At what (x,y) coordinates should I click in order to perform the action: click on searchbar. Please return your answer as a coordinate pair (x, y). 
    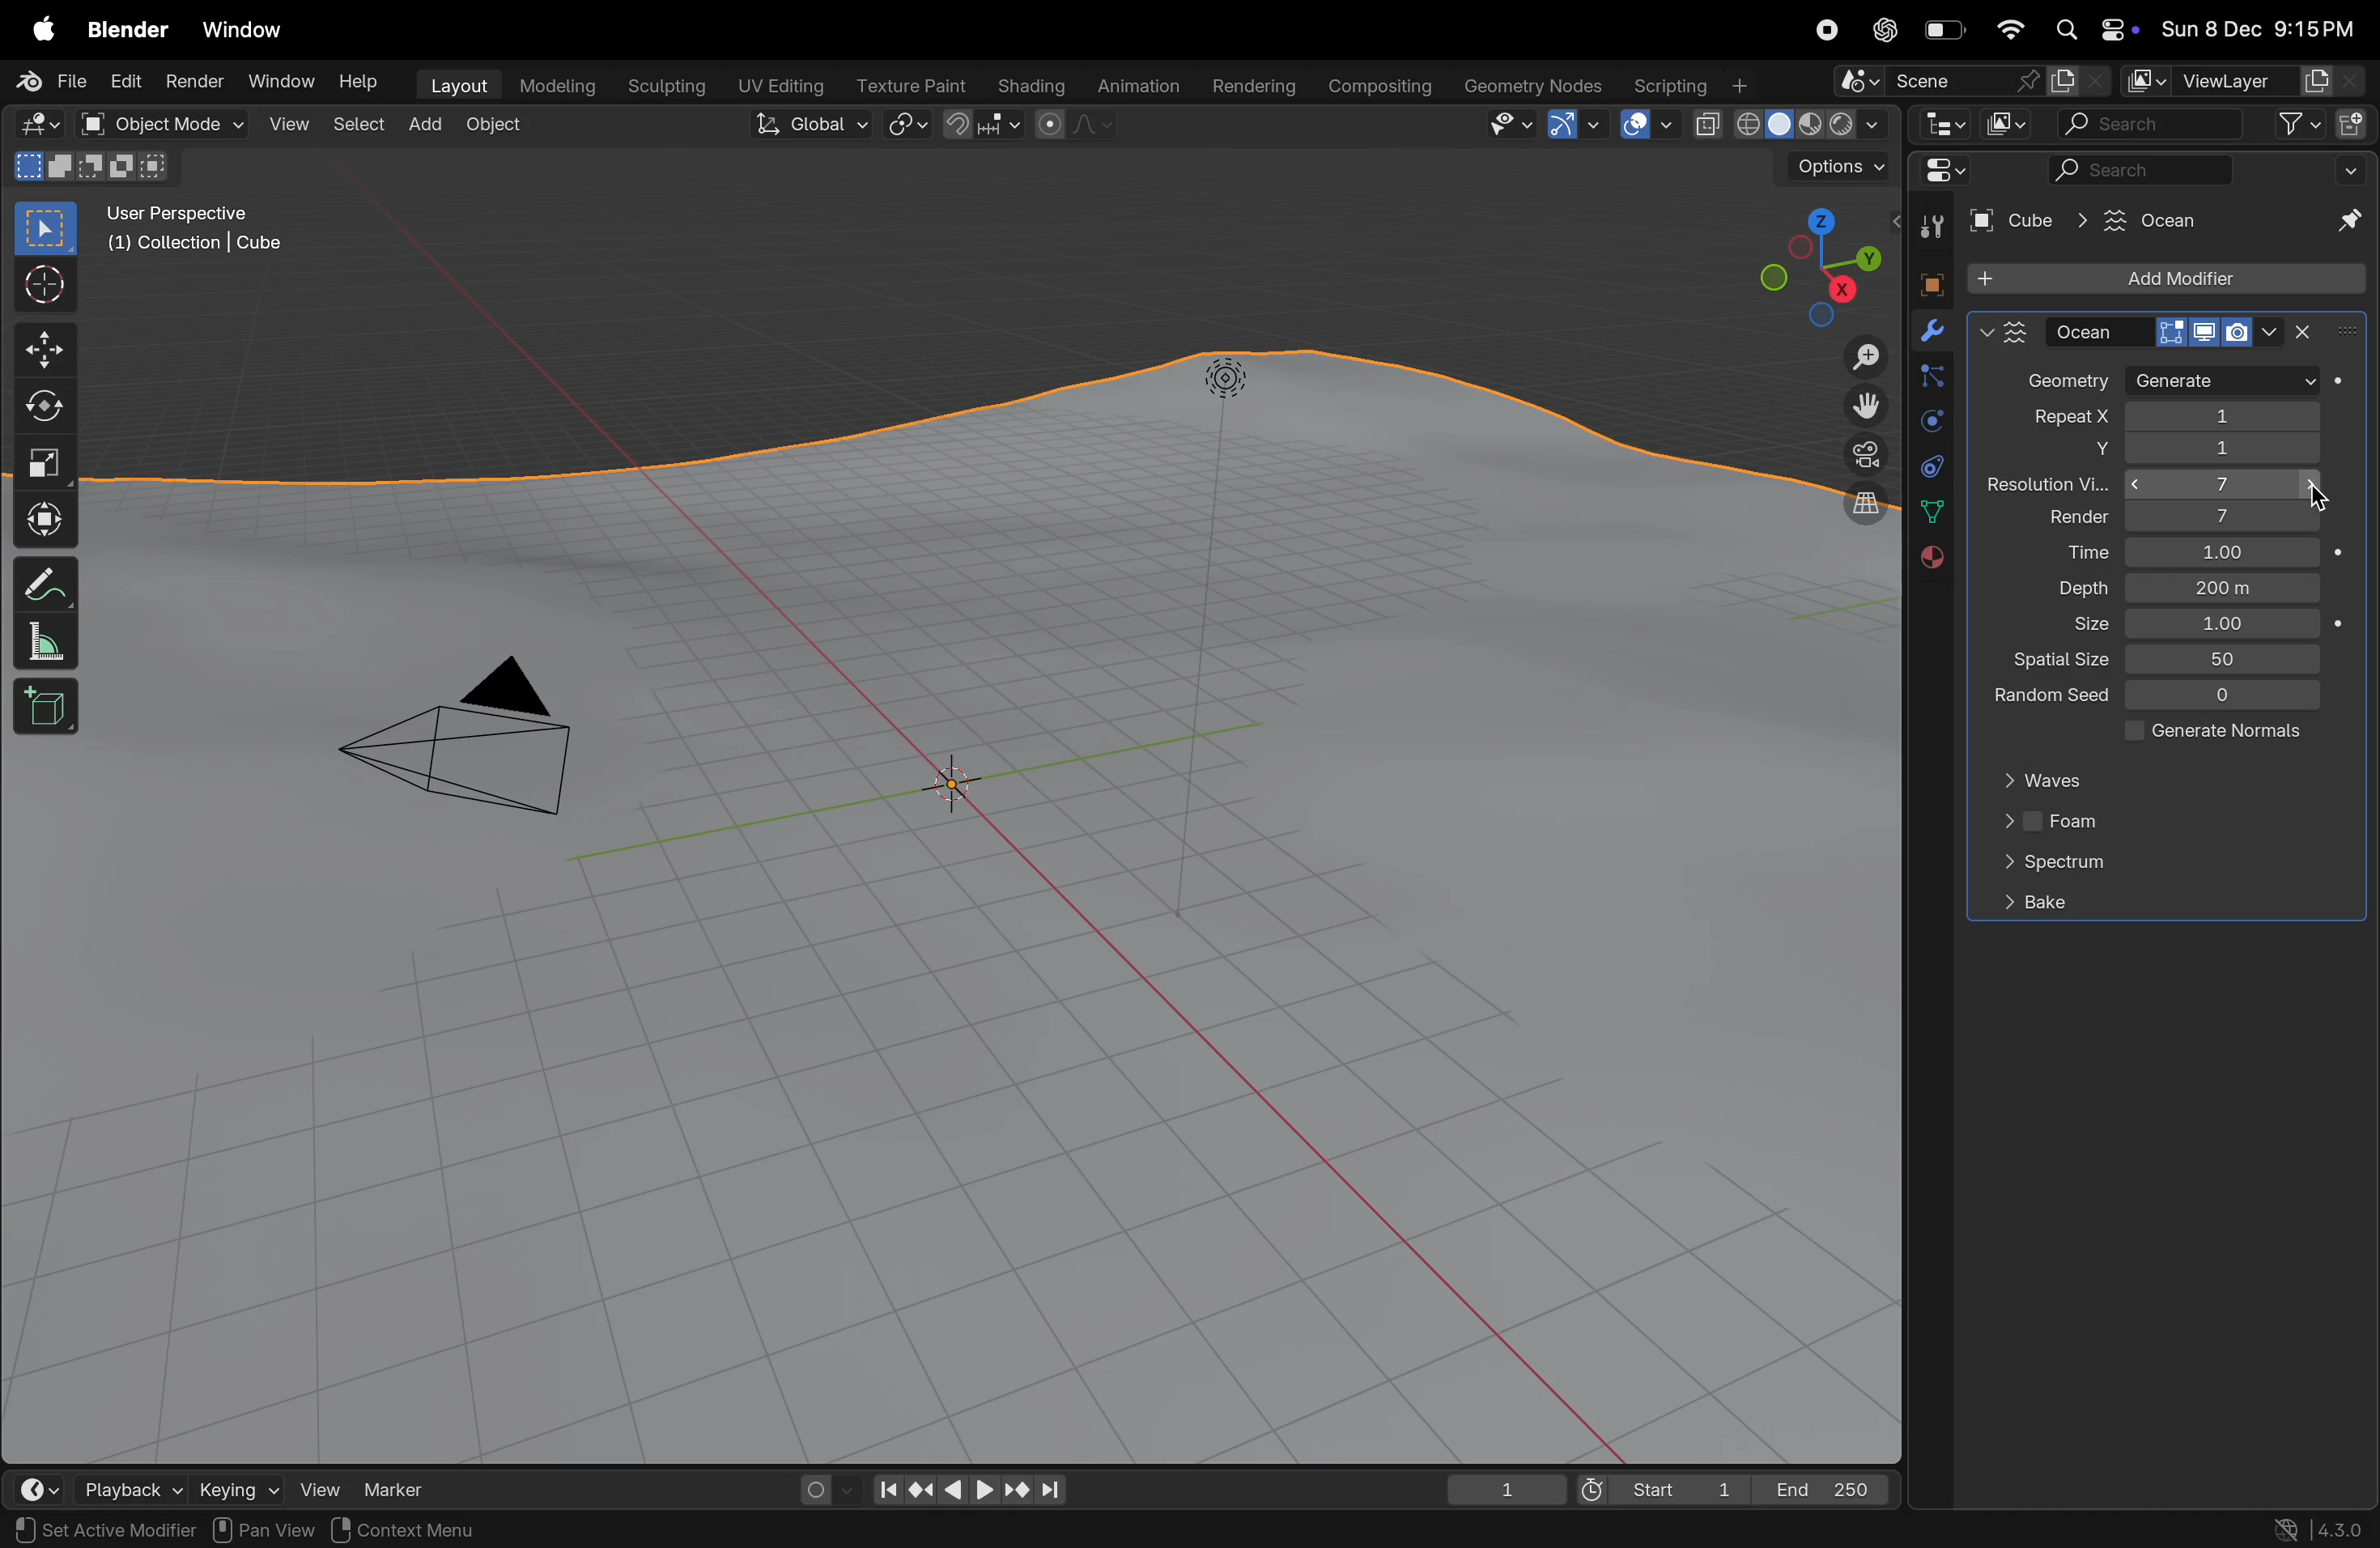
    Looking at the image, I should click on (2144, 172).